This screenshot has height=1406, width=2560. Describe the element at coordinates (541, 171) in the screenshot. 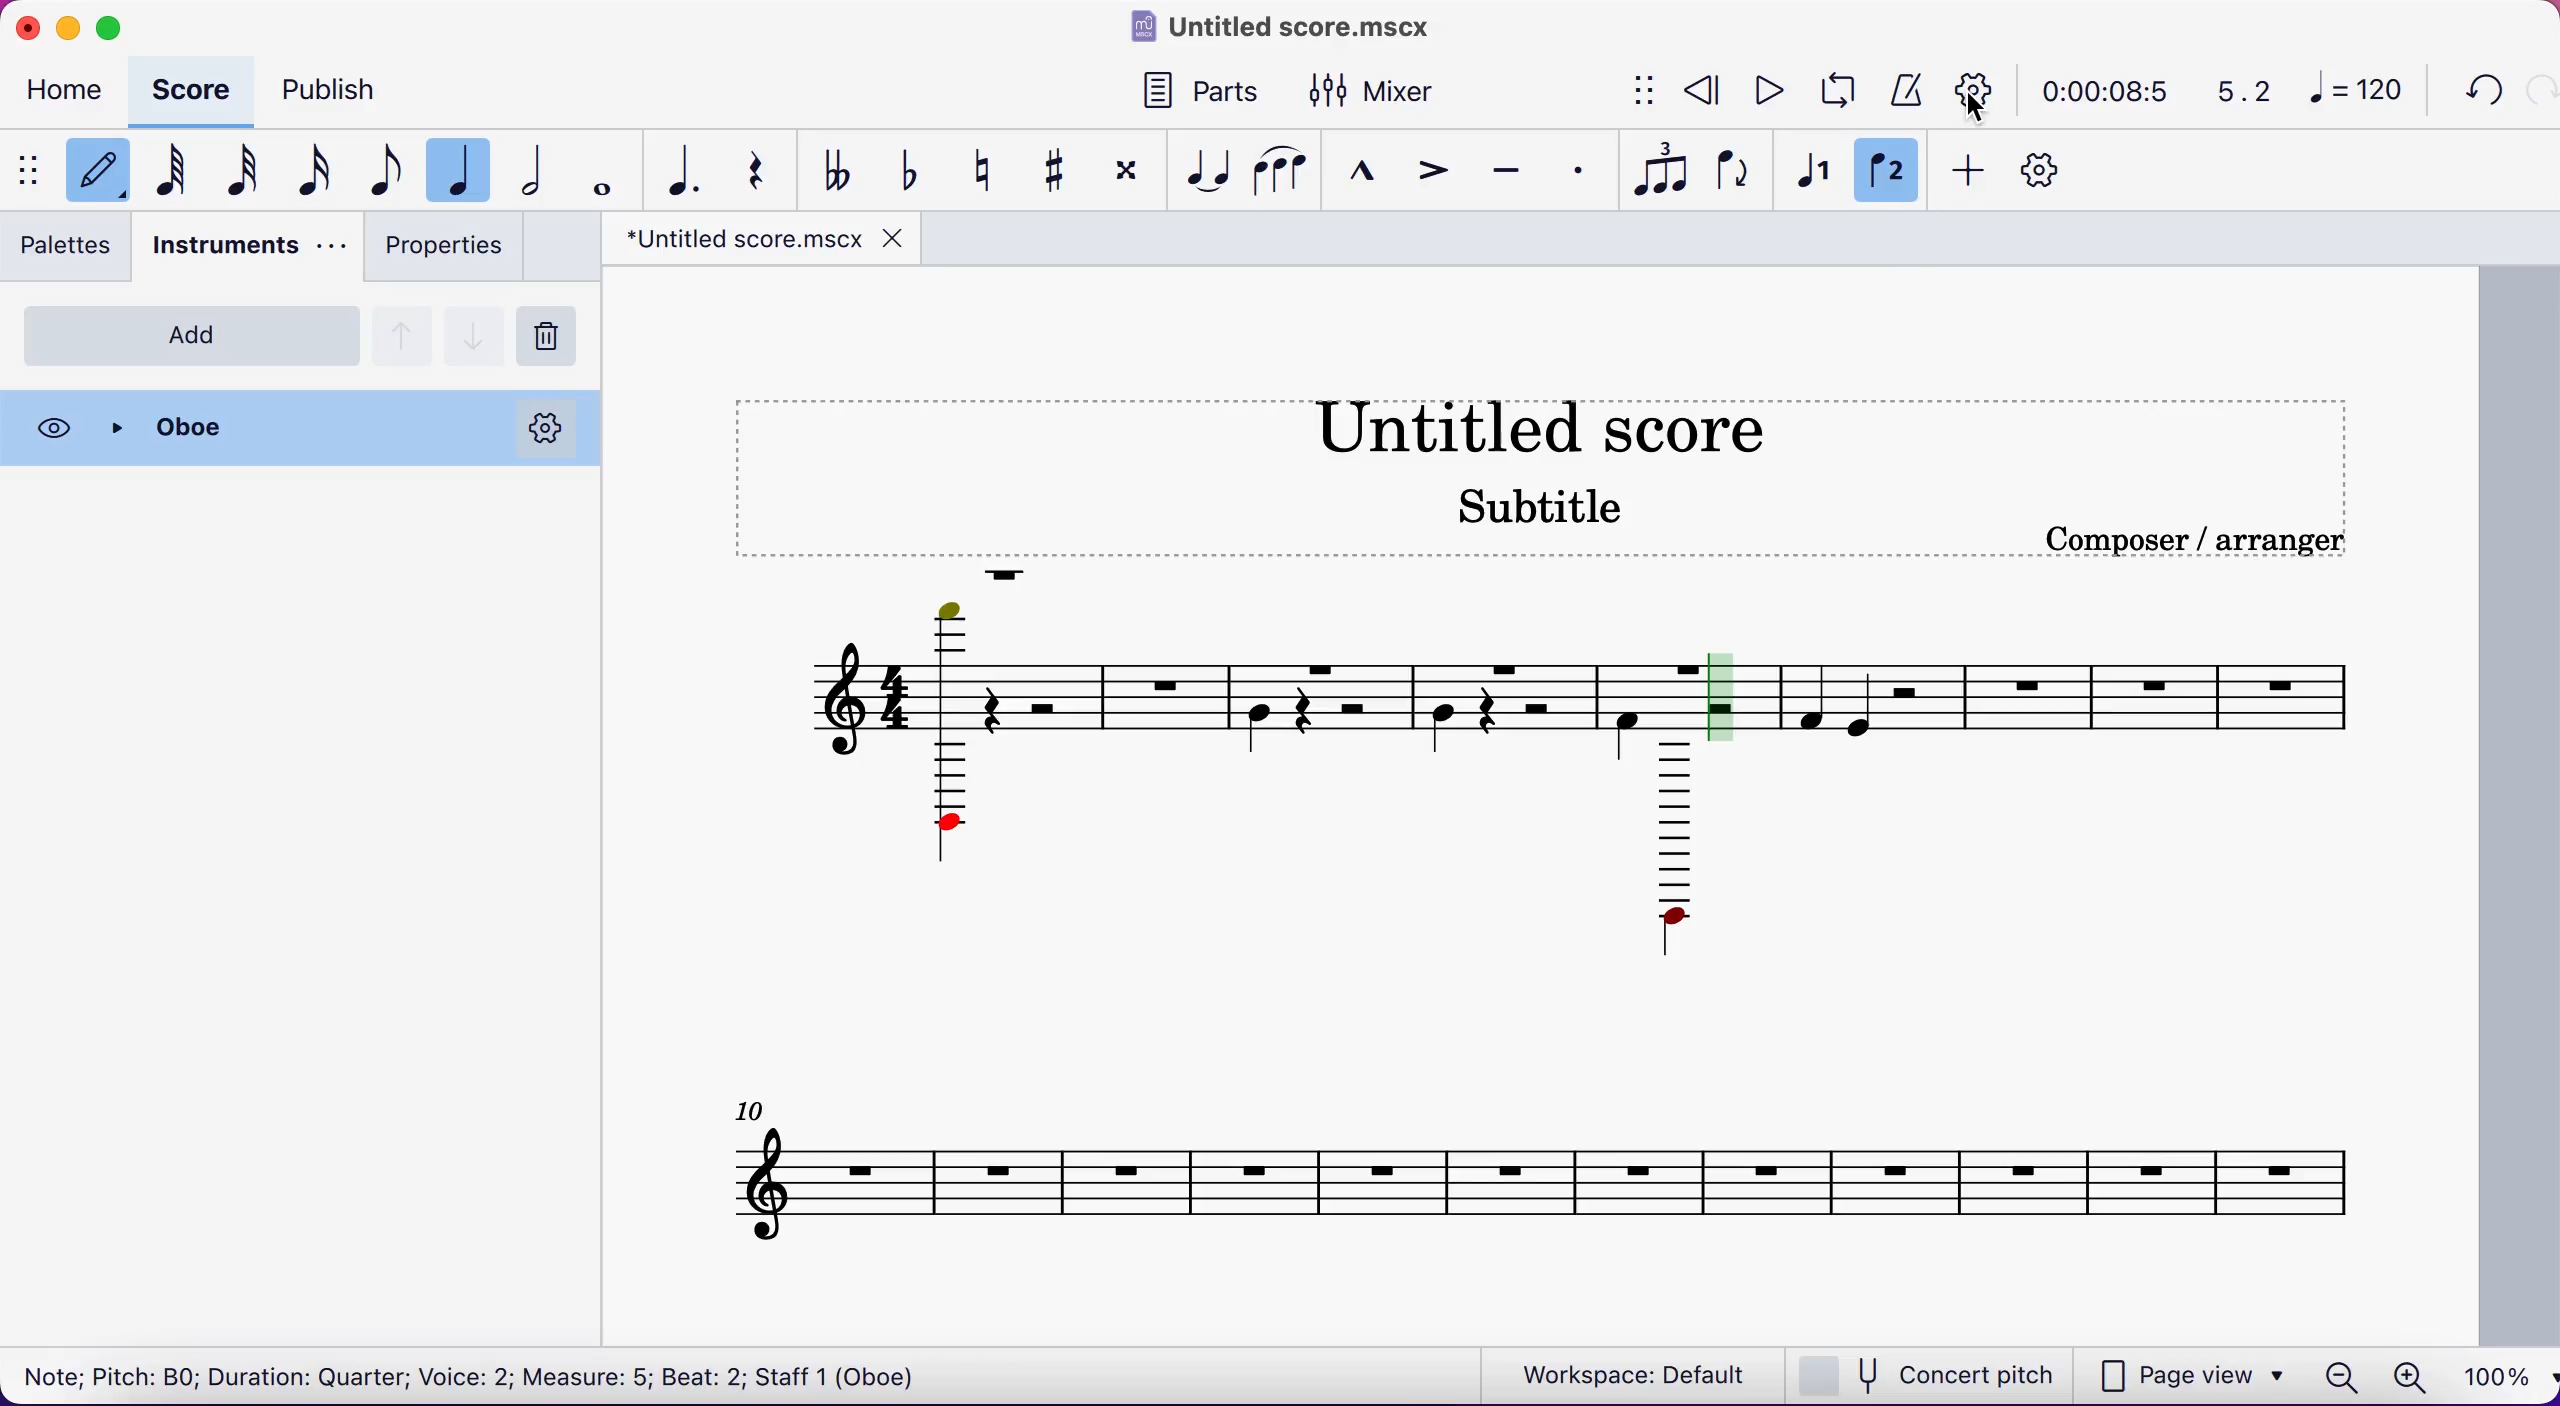

I see `half note` at that location.